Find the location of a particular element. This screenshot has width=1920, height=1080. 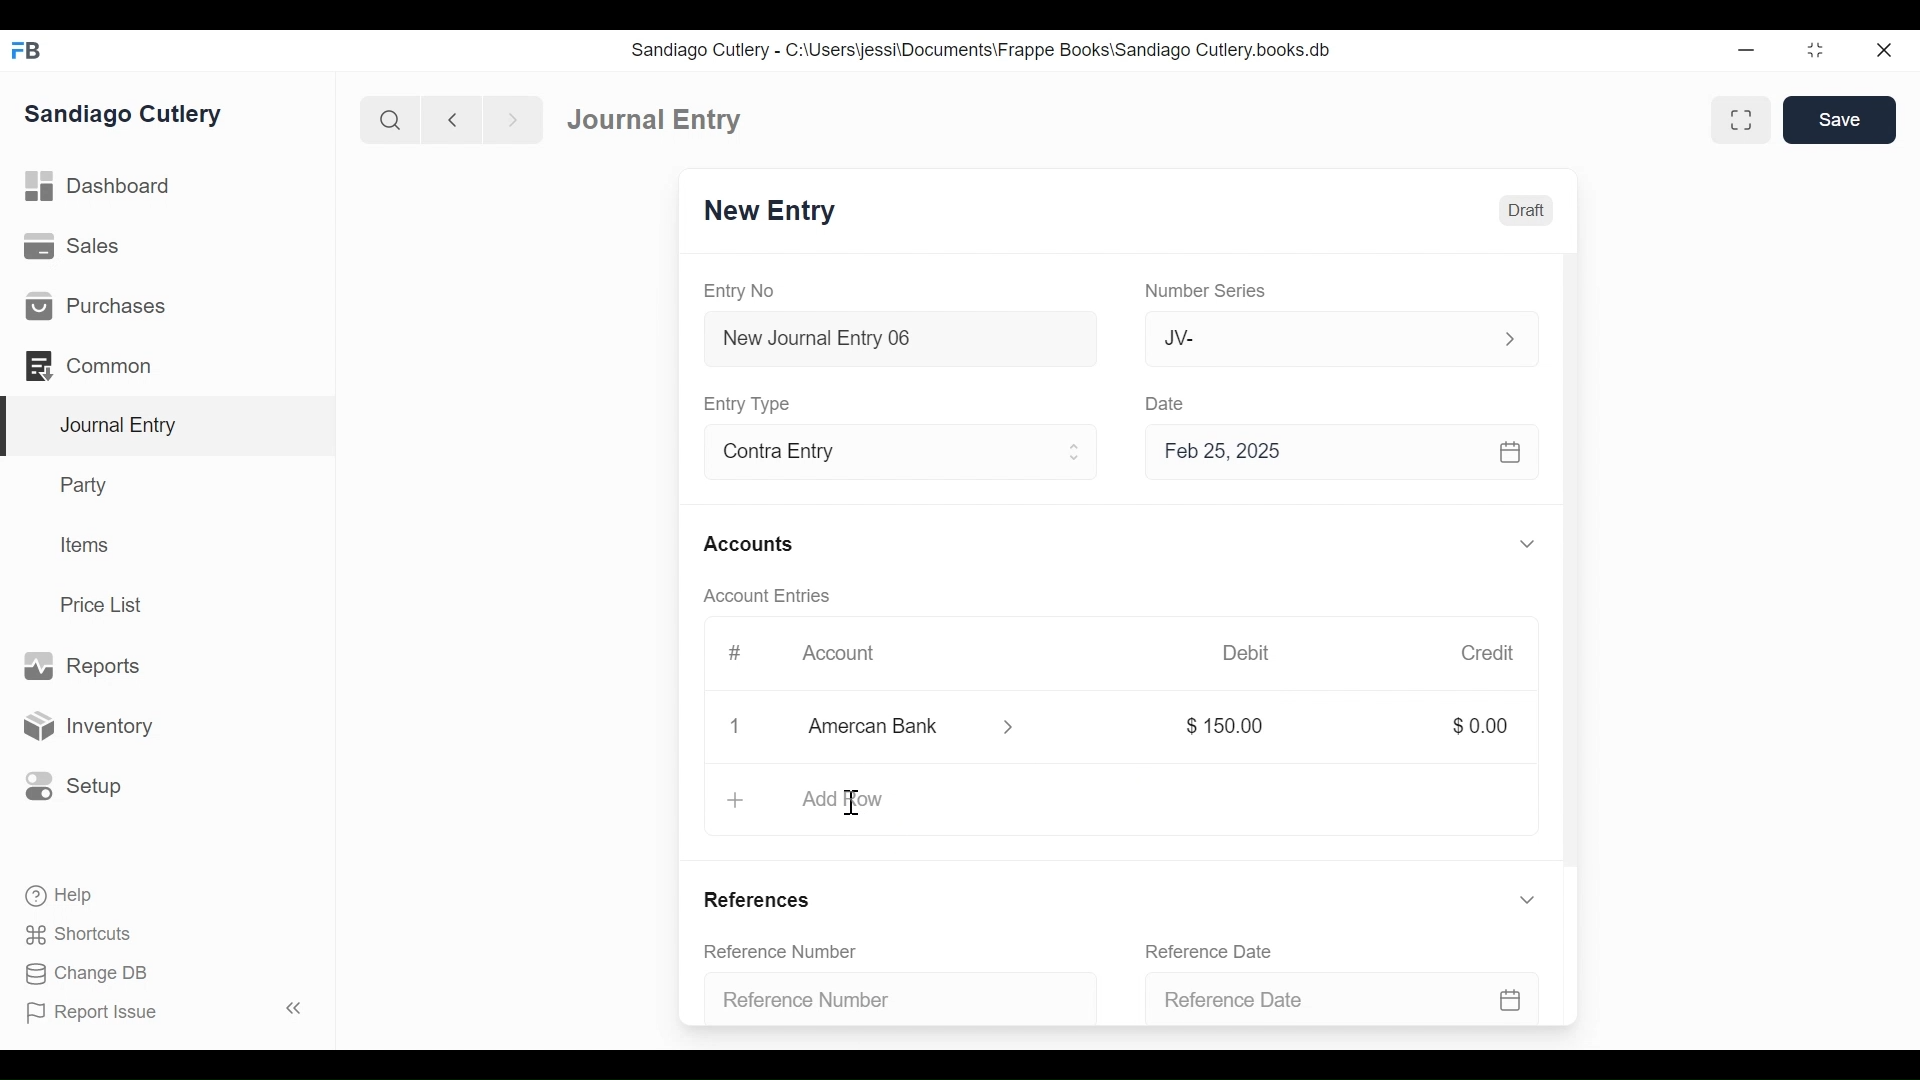

Help is located at coordinates (57, 894).